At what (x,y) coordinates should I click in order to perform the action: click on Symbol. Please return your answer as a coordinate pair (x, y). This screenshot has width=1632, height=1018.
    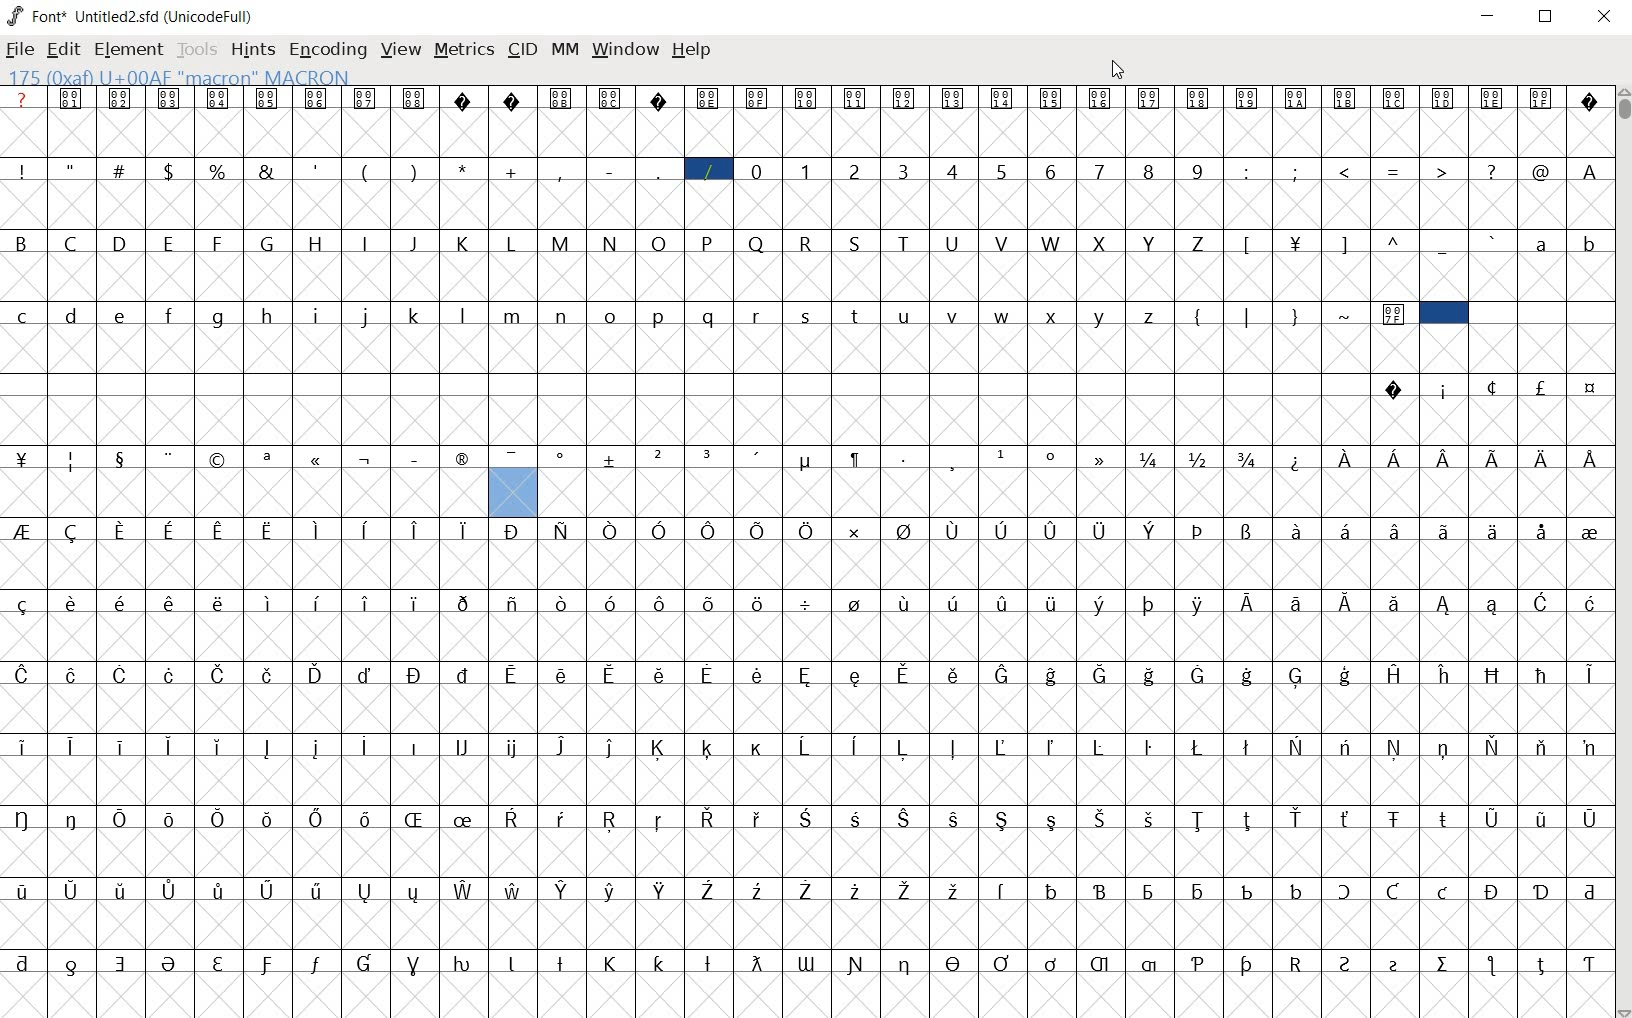
    Looking at the image, I should click on (615, 819).